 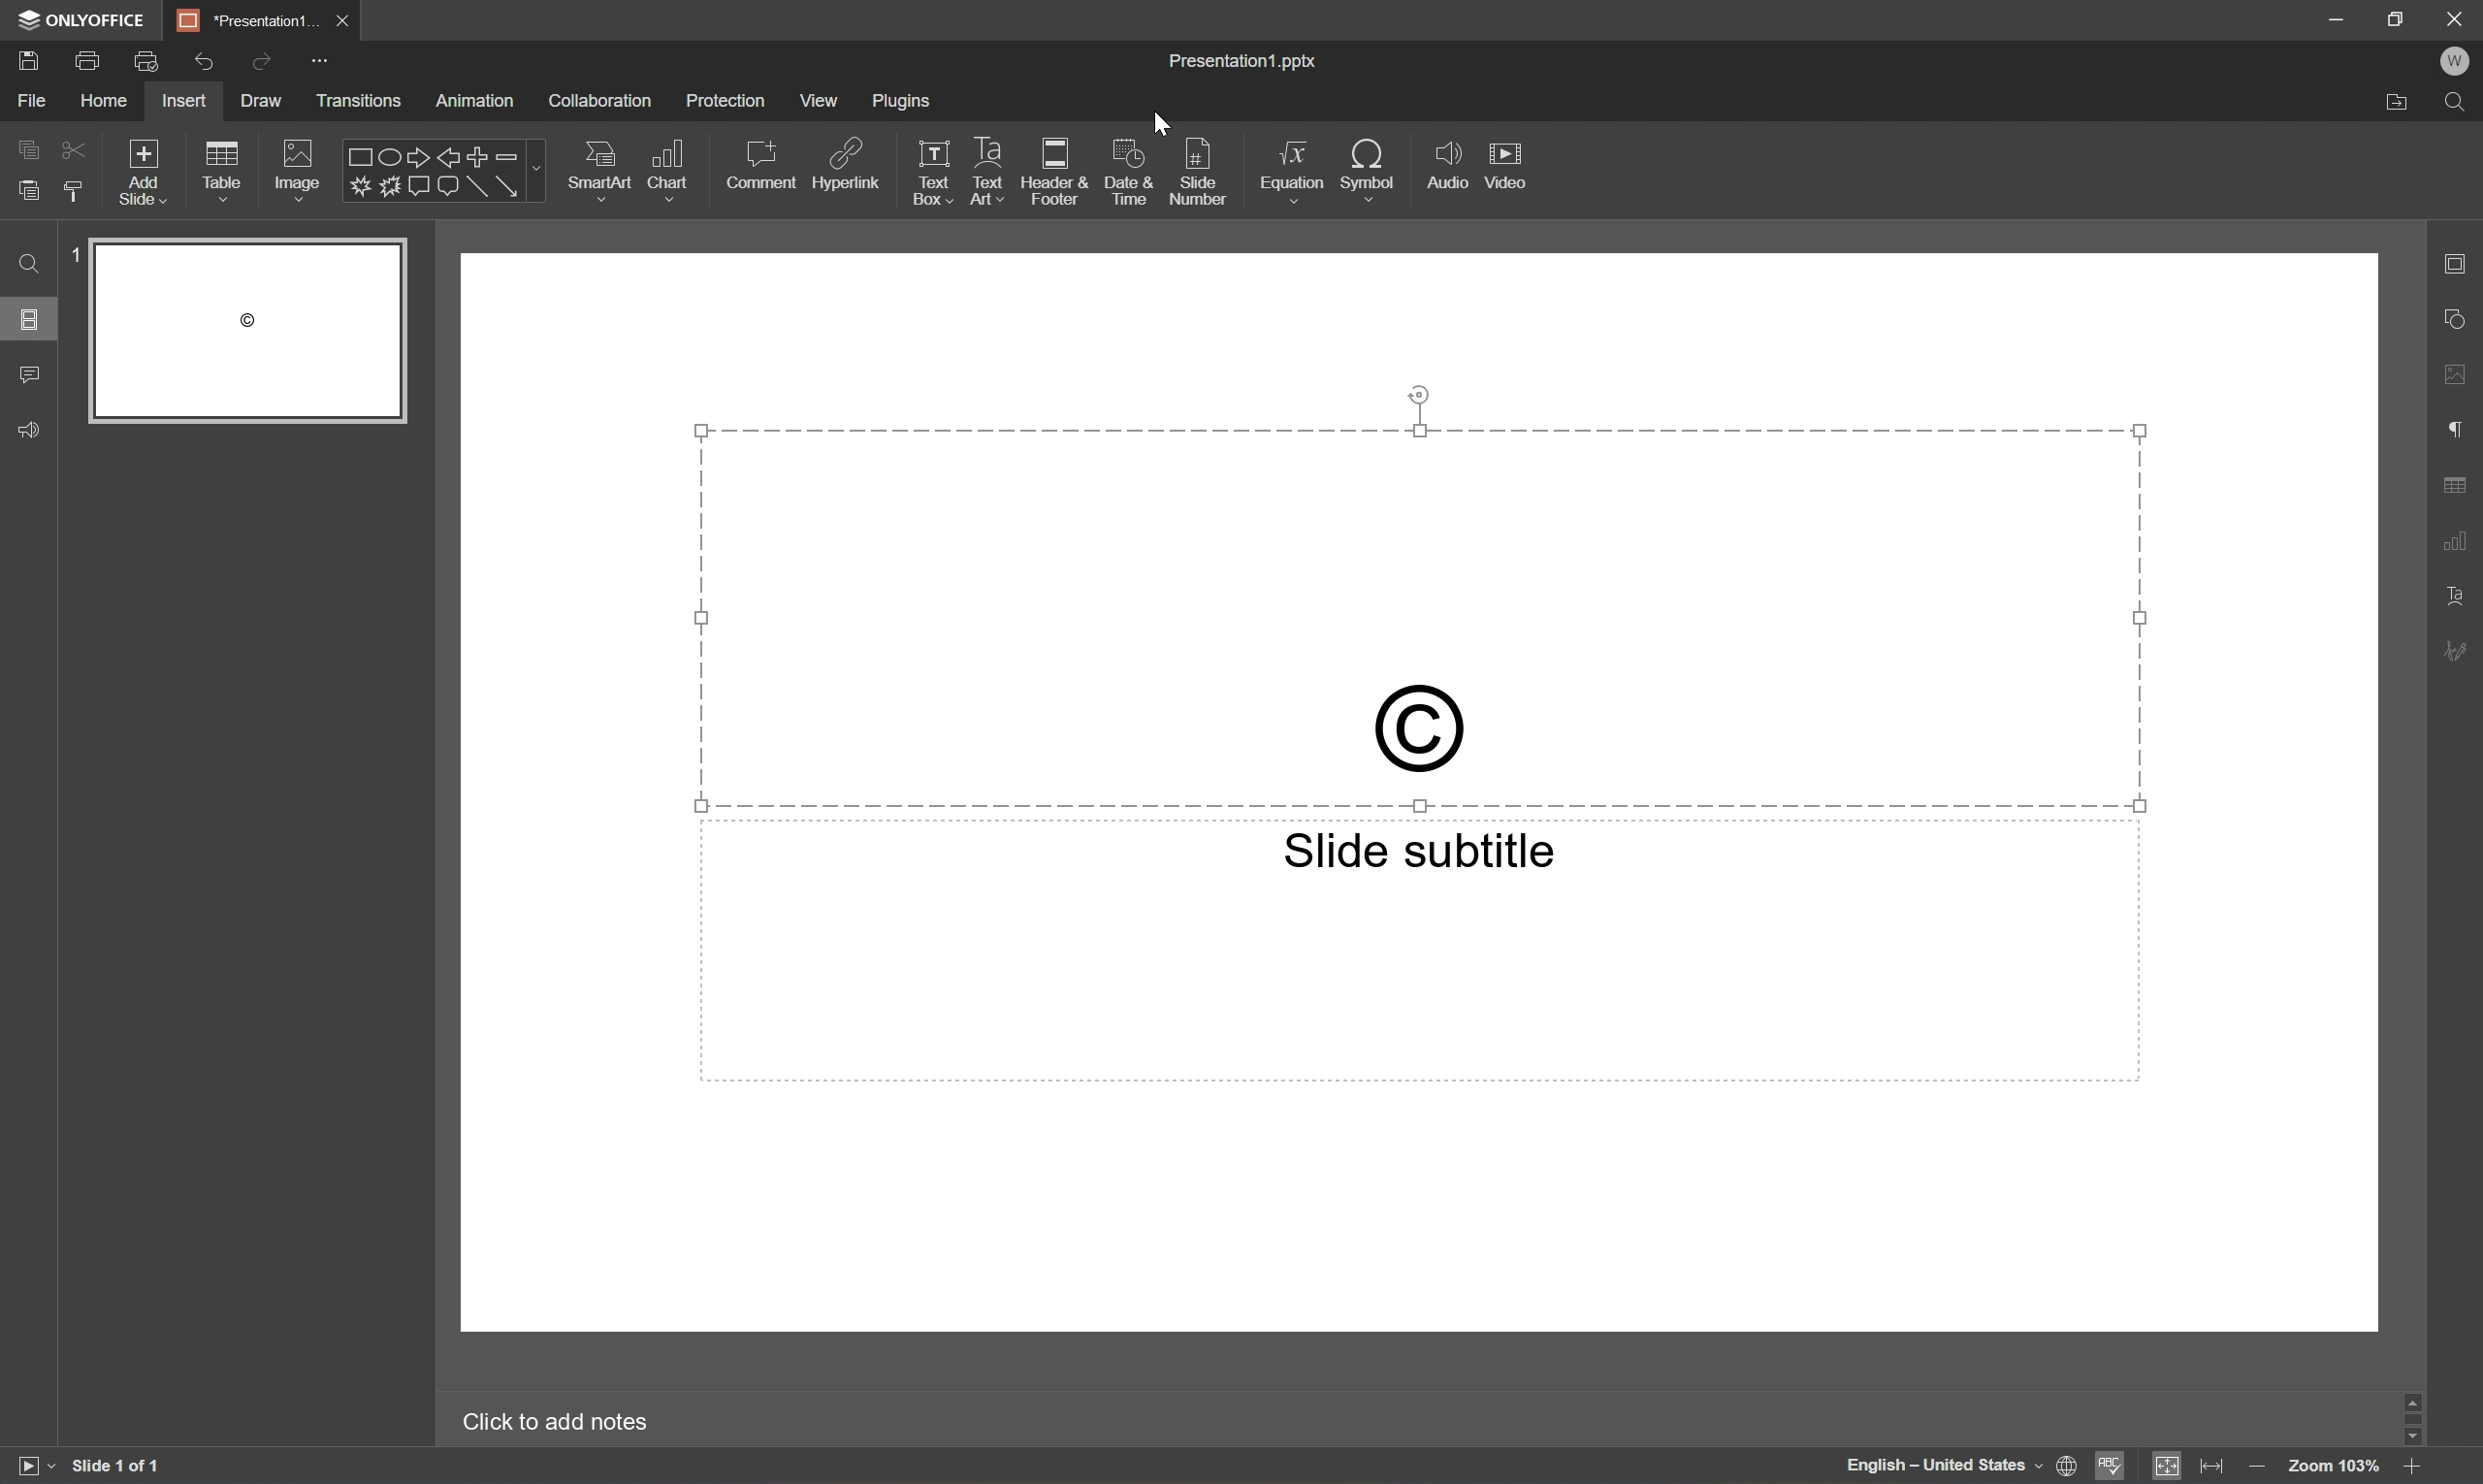 I want to click on Scroll Up, so click(x=2407, y=1395).